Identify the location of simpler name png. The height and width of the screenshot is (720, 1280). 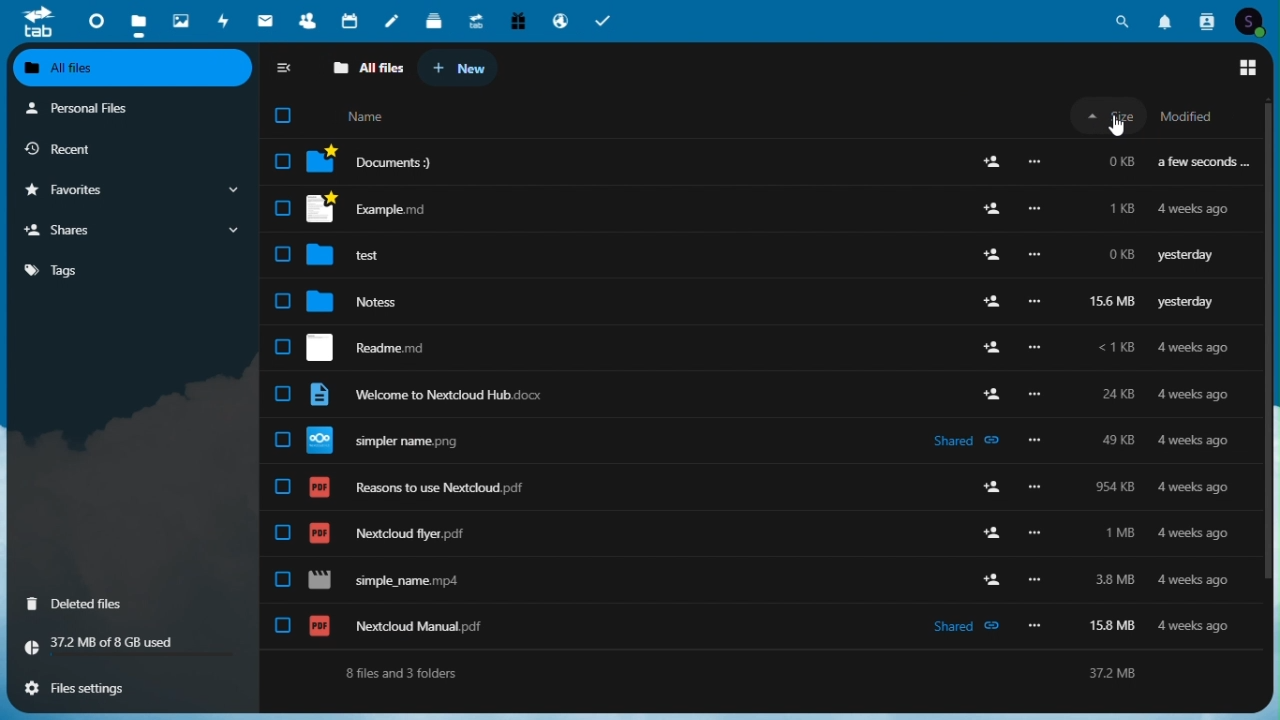
(763, 628).